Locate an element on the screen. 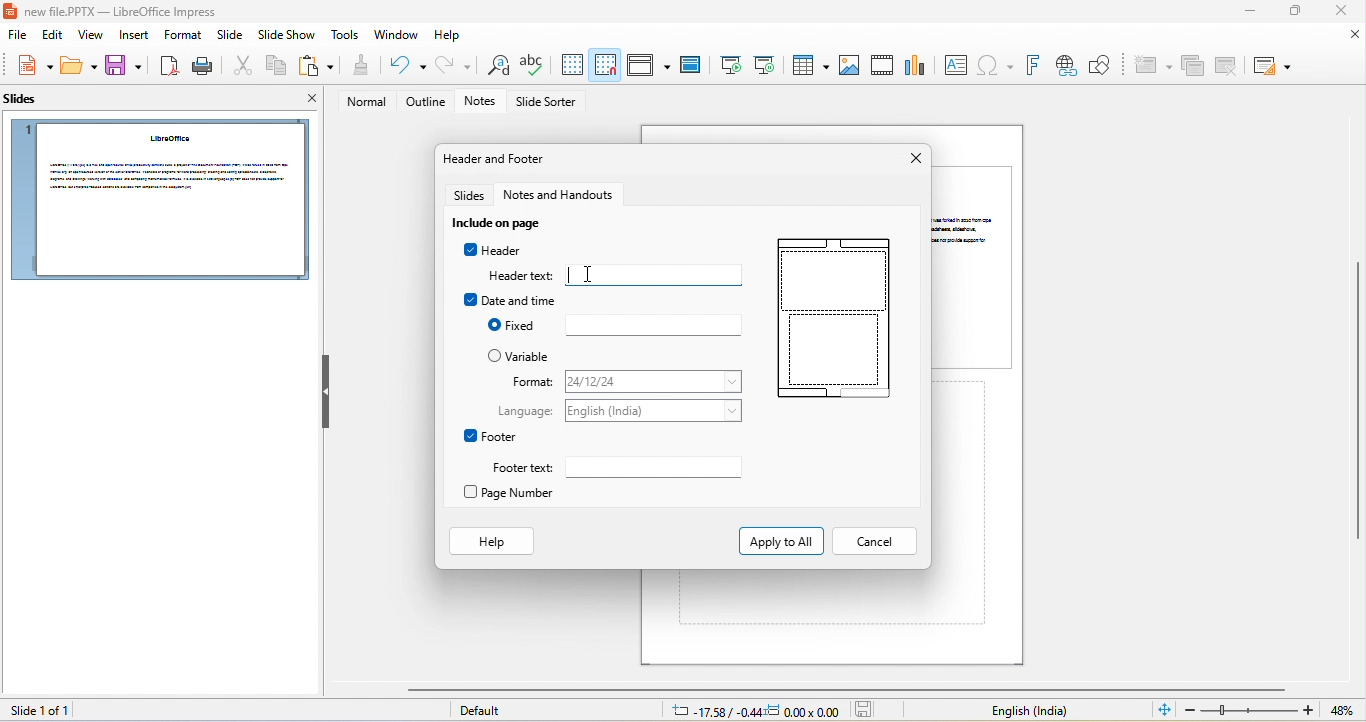 The image size is (1366, 722). close is located at coordinates (1356, 35).